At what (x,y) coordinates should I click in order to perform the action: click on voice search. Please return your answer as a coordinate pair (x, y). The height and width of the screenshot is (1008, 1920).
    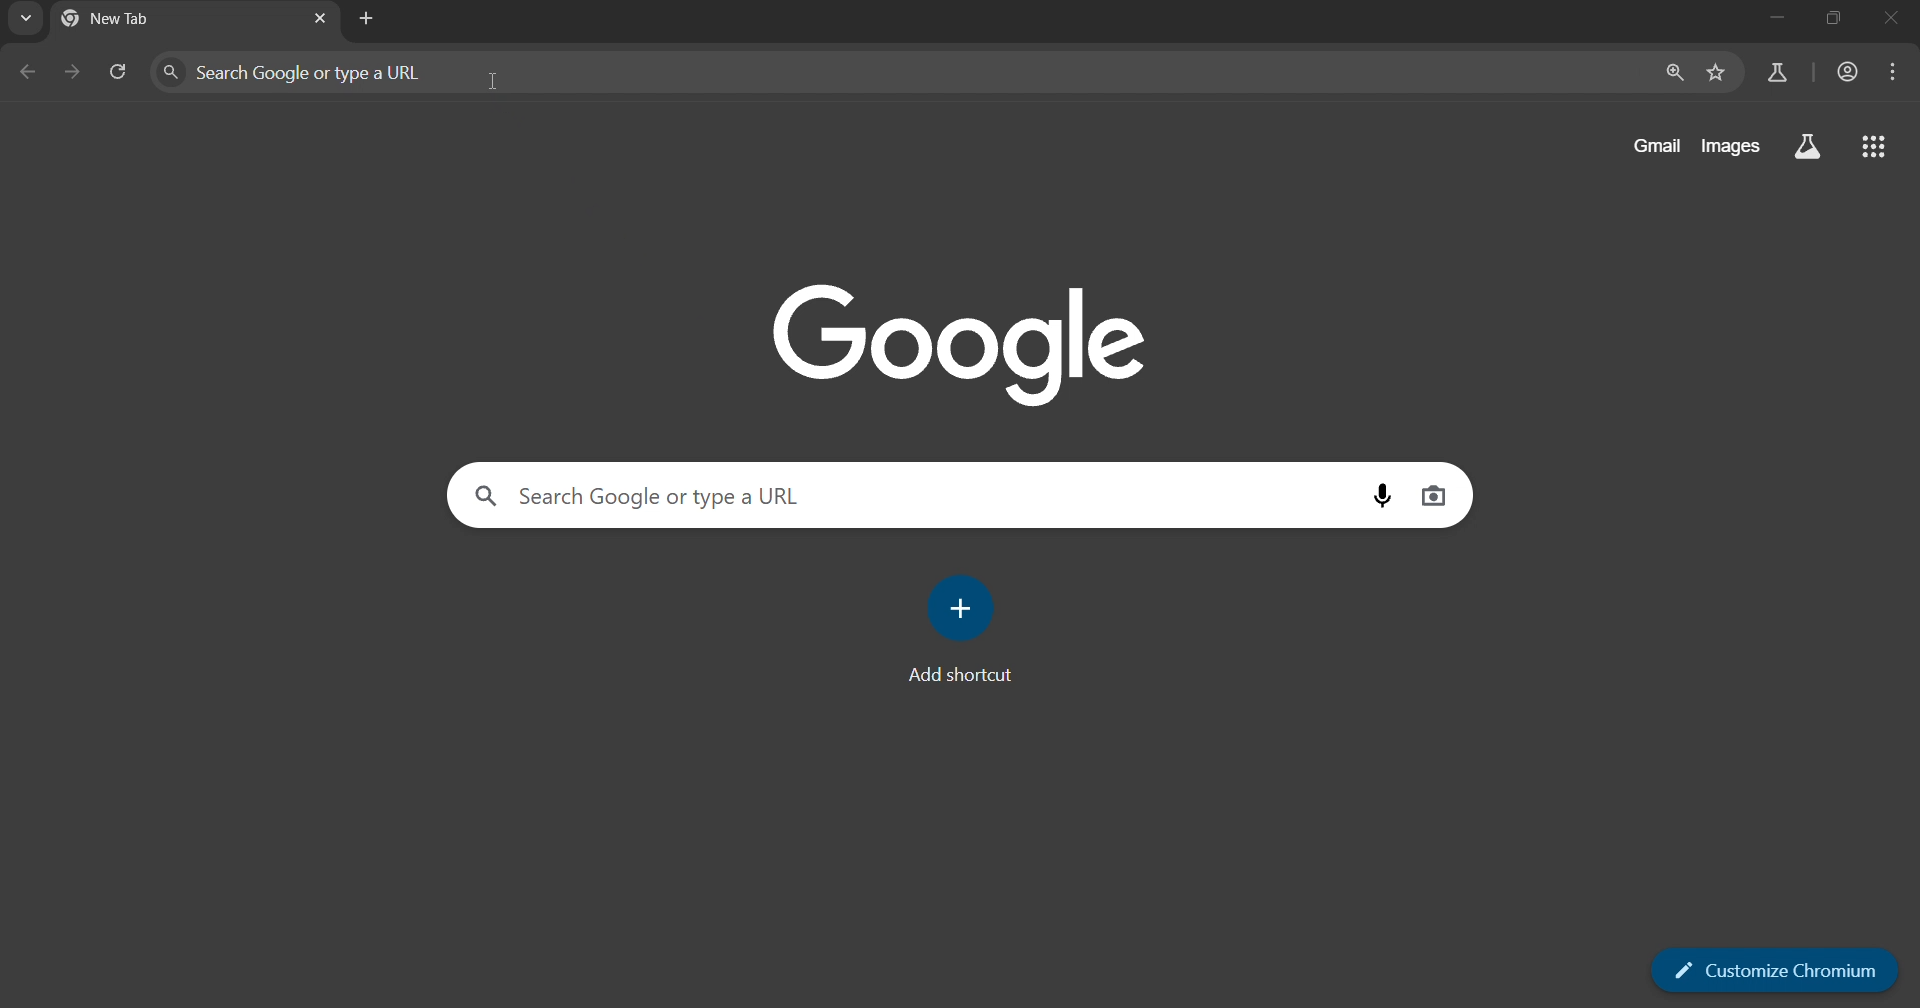
    Looking at the image, I should click on (1373, 495).